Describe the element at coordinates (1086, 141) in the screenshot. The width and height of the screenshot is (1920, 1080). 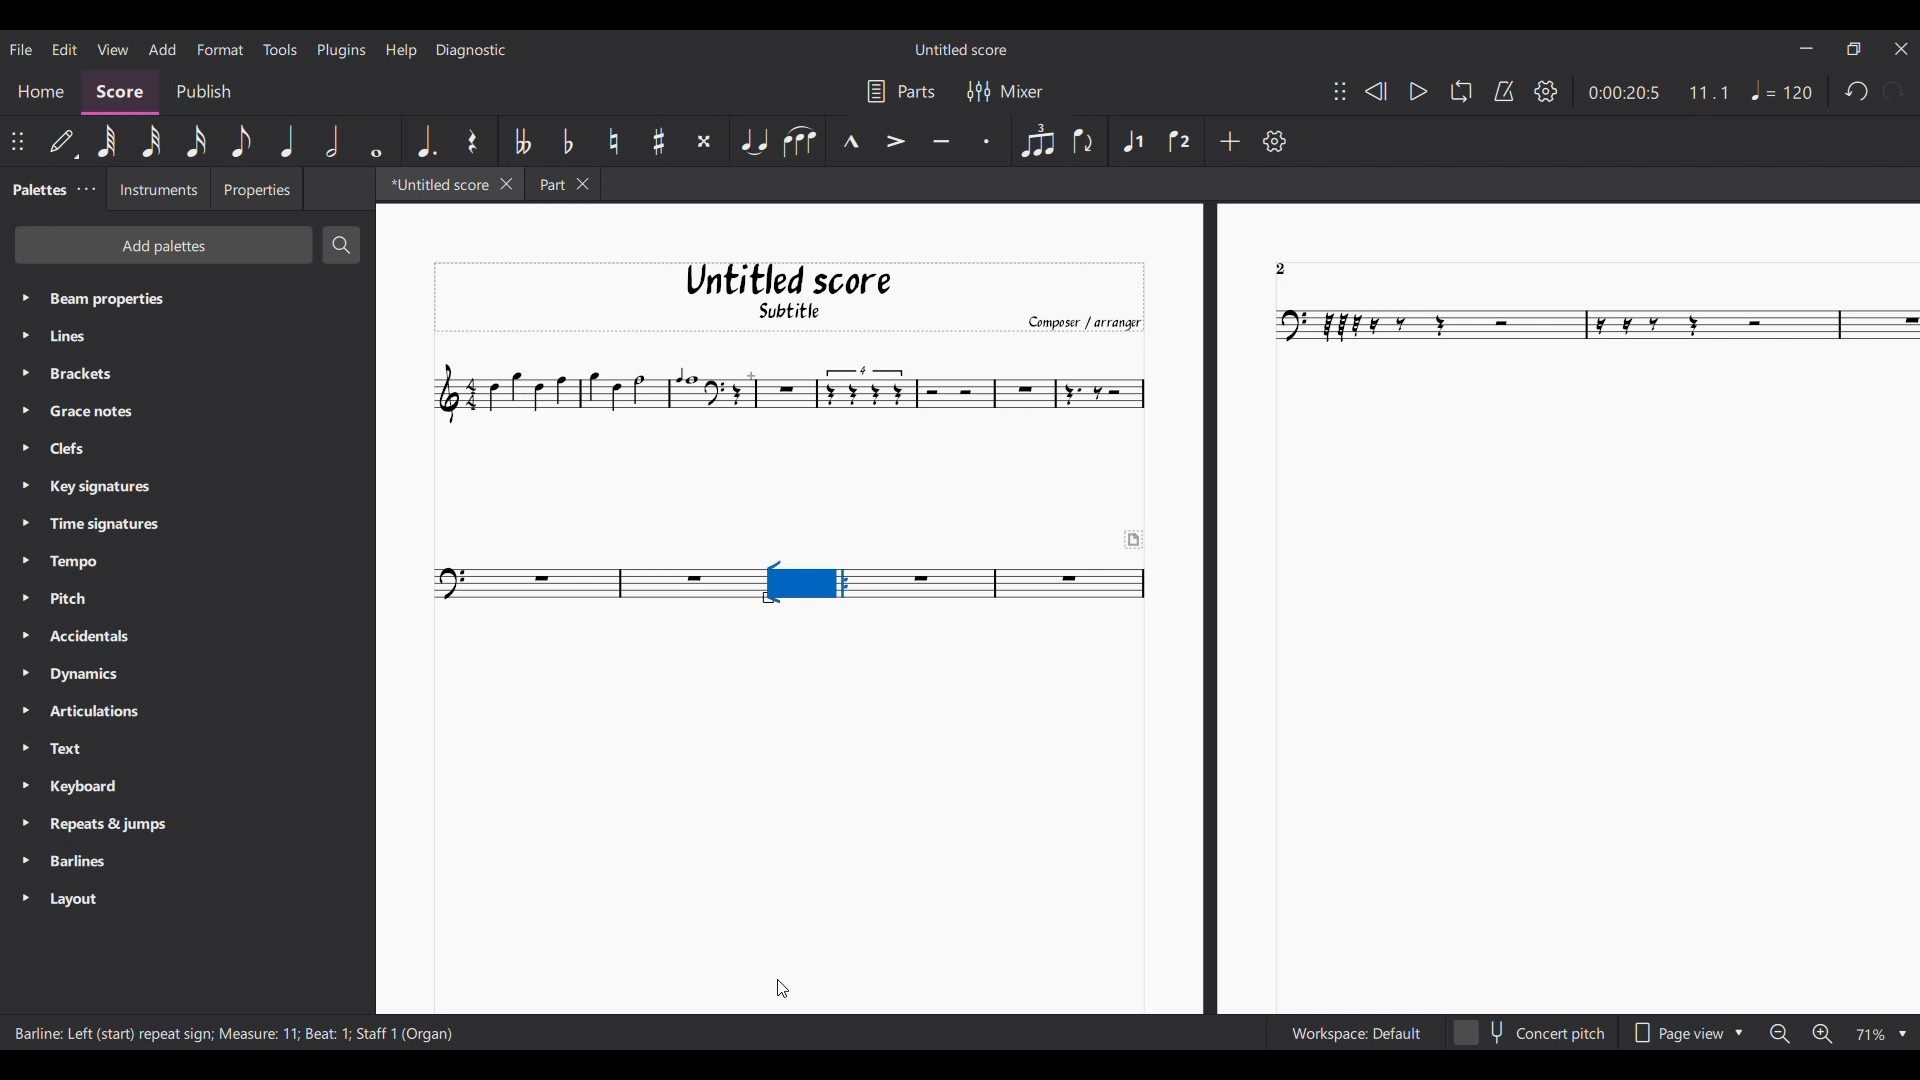
I see `Flip direction` at that location.